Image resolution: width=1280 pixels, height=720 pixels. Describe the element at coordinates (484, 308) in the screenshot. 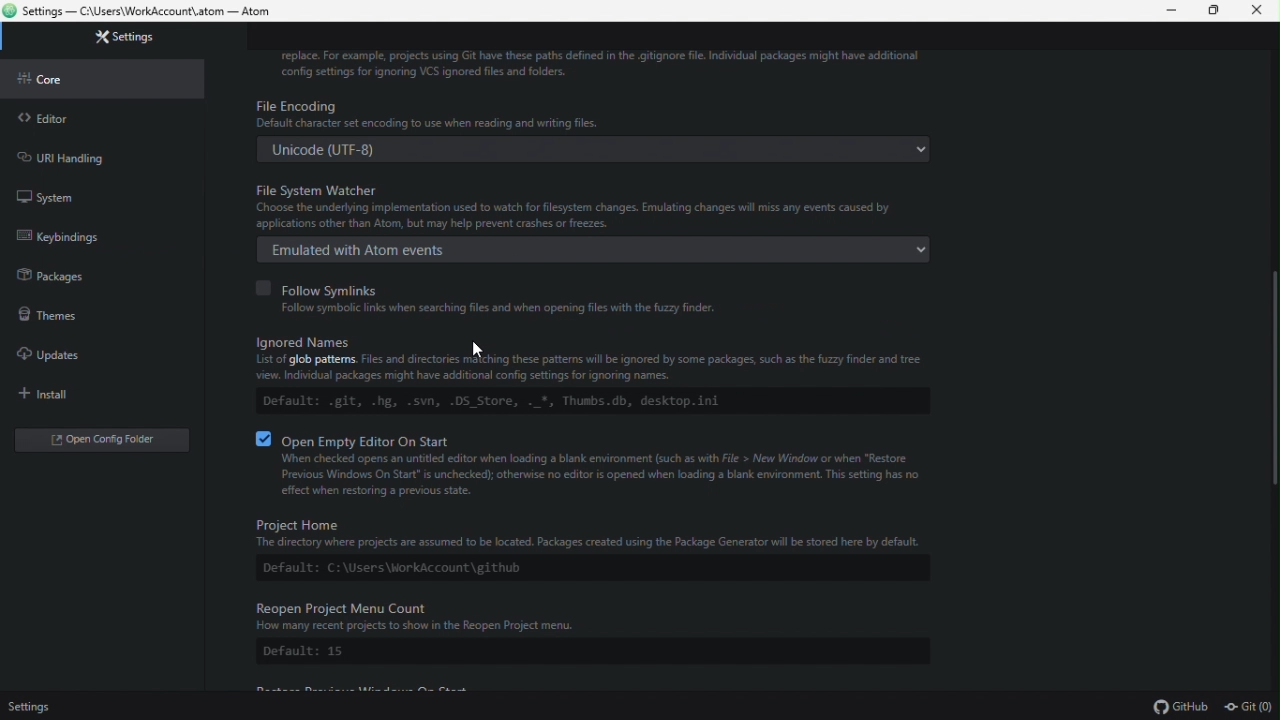

I see `Follow symbolic links when searching files and when opening files with the fuzzy finder.` at that location.